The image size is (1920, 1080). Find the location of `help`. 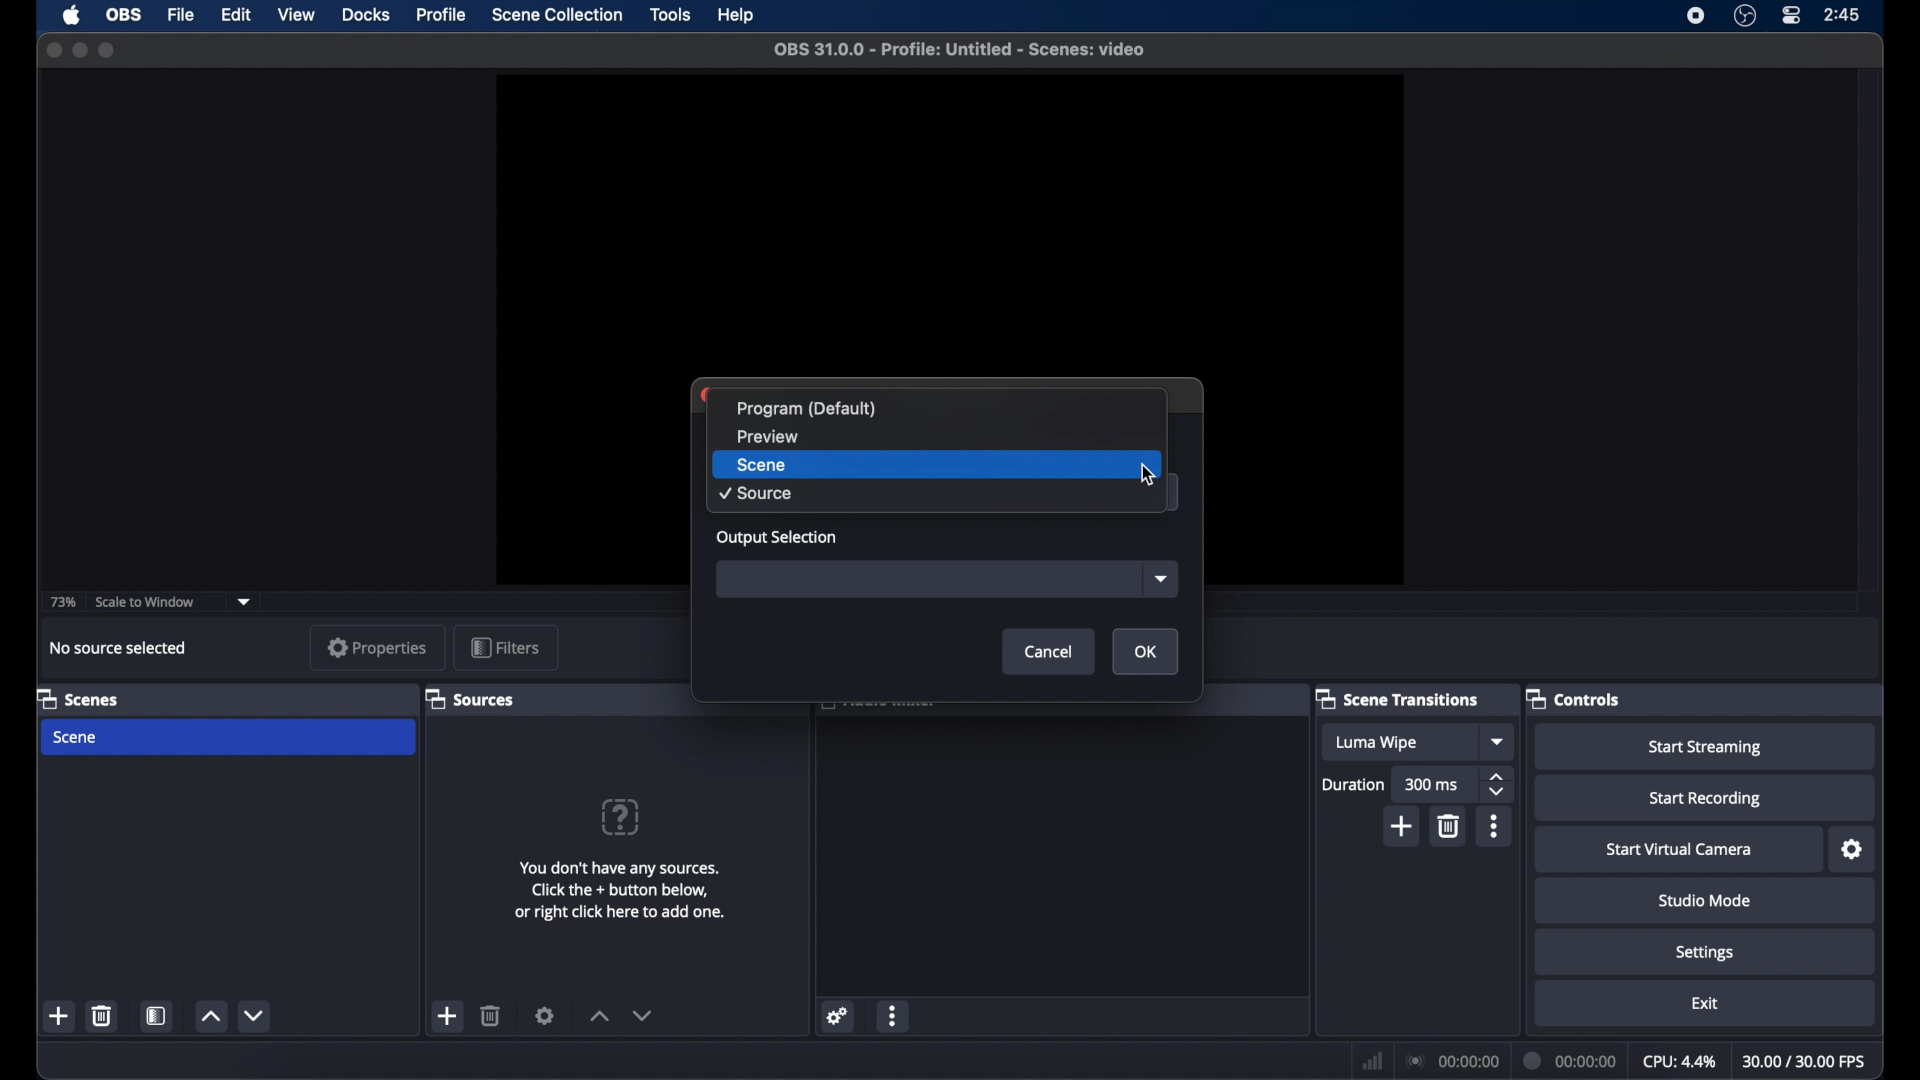

help is located at coordinates (622, 817).